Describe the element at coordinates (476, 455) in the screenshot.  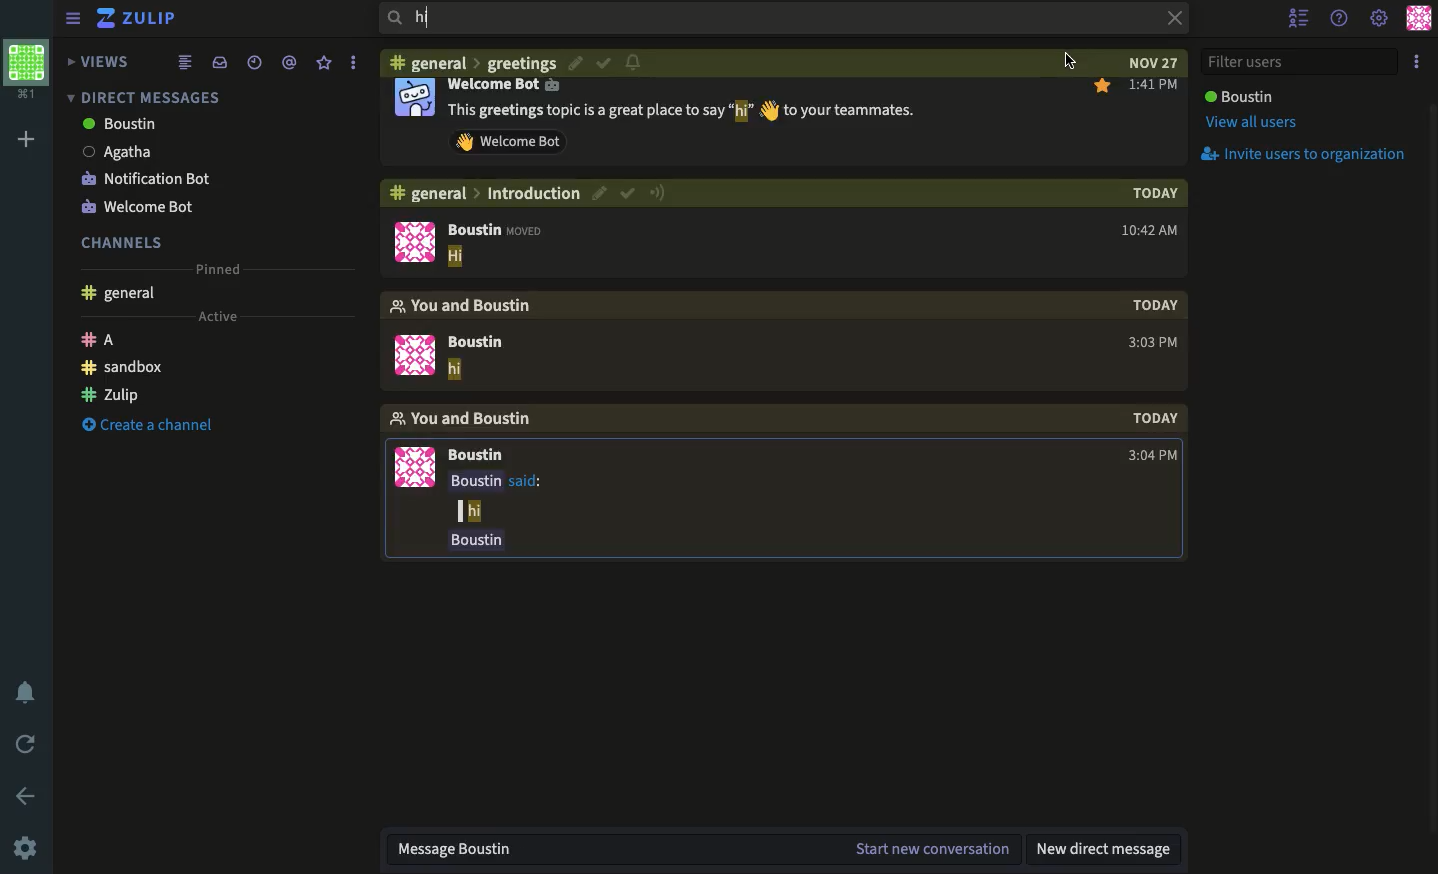
I see `Boustin` at that location.